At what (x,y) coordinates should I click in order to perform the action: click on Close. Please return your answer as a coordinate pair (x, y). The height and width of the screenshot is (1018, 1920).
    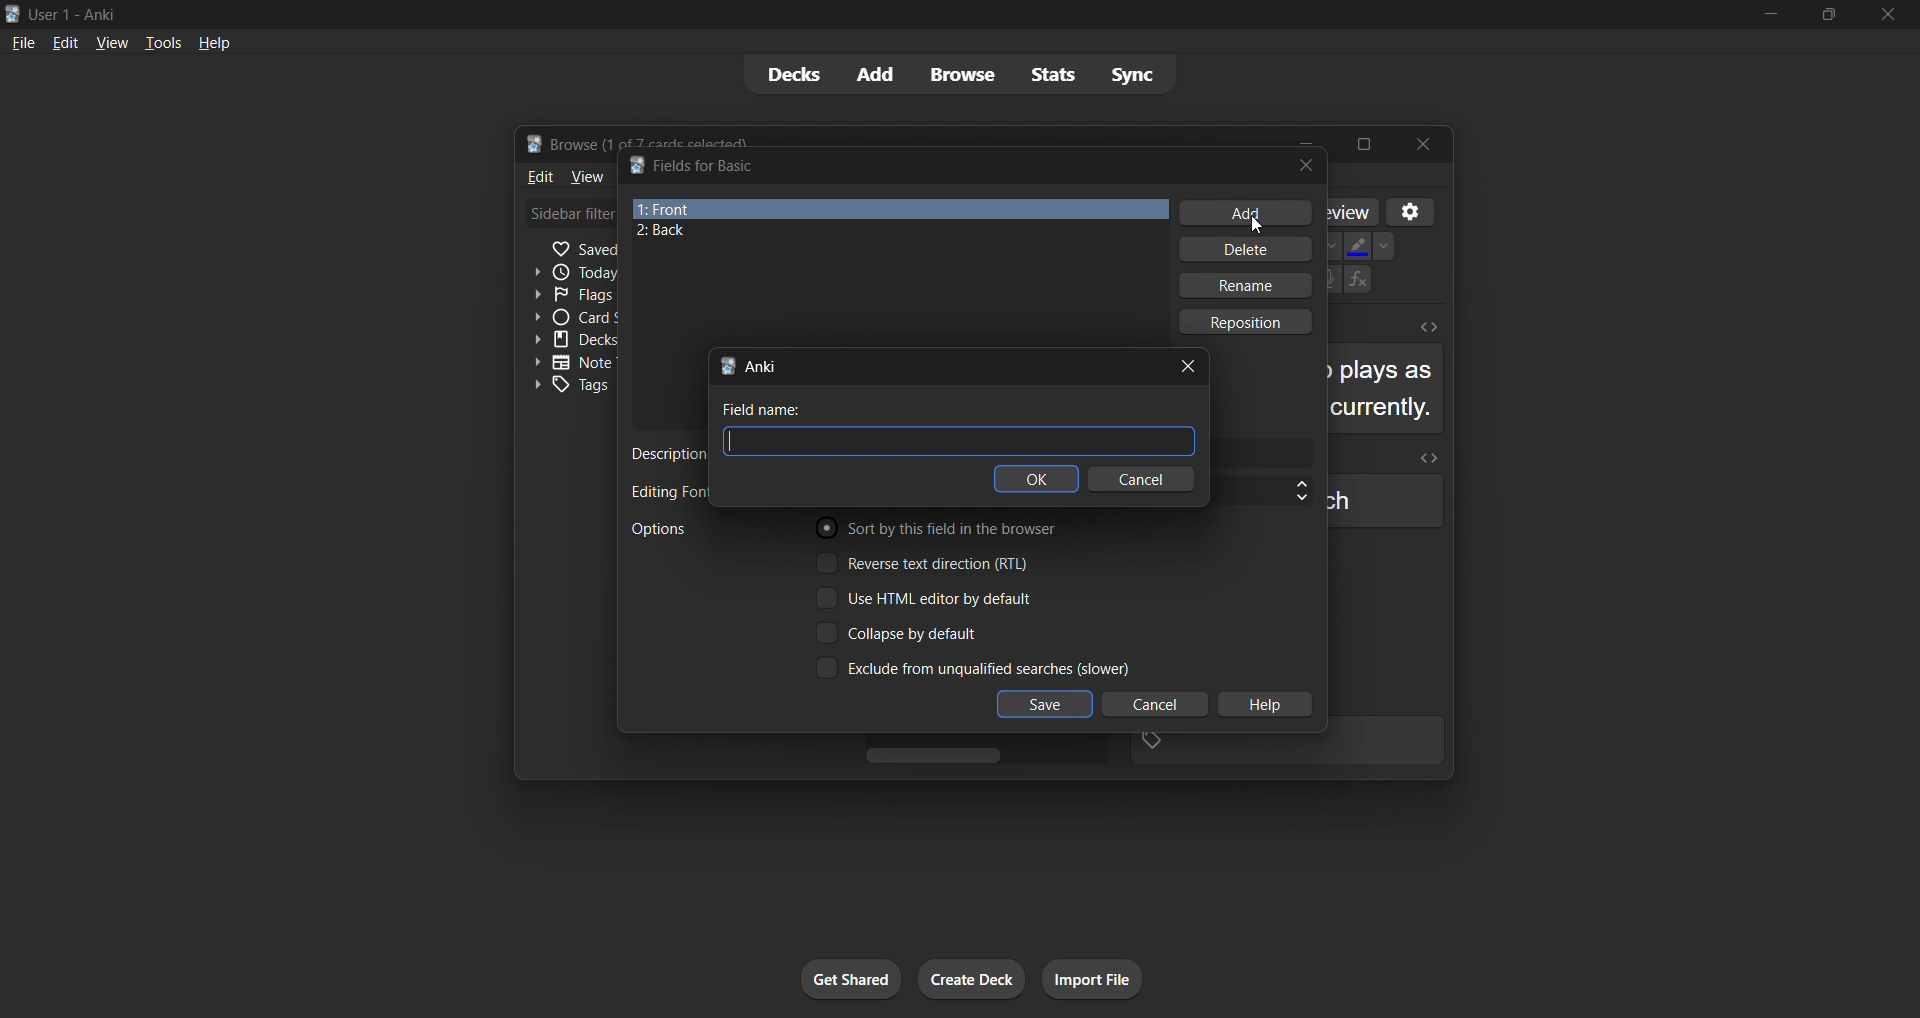
    Looking at the image, I should click on (1427, 145).